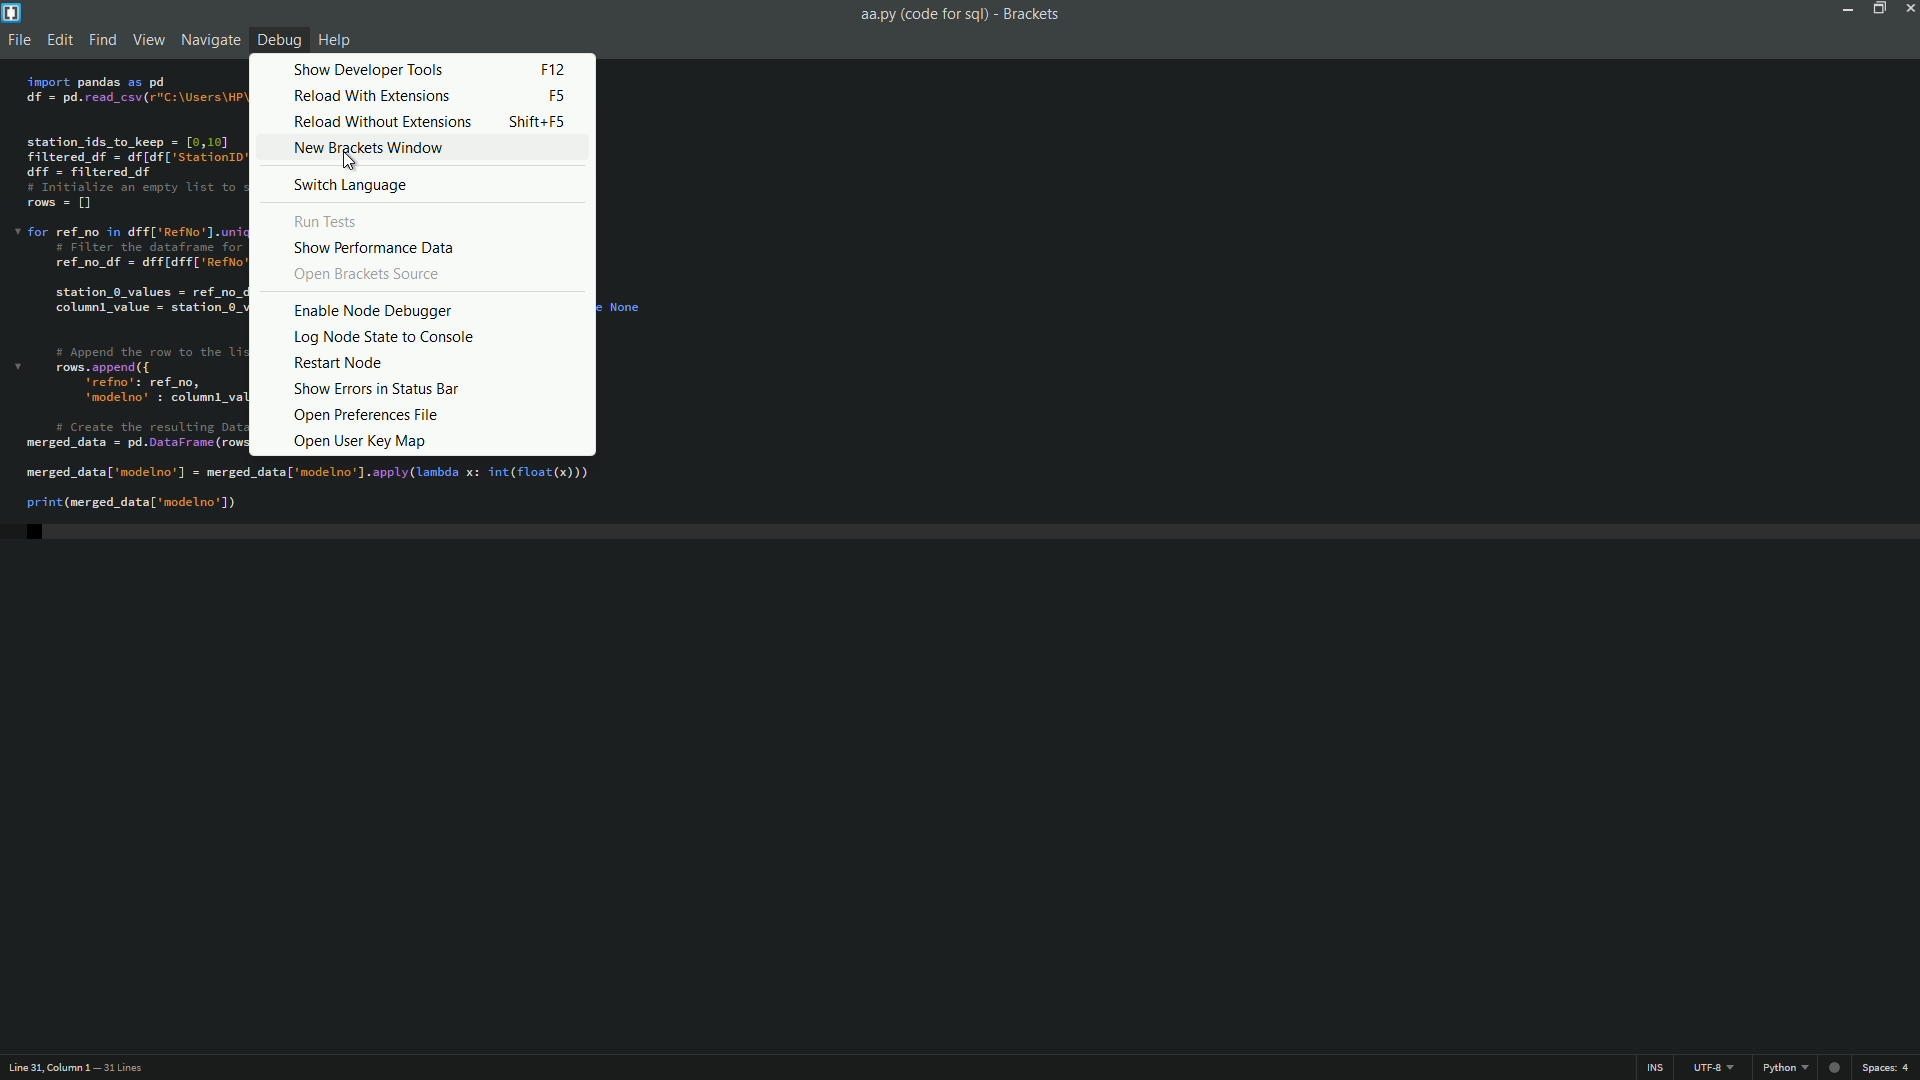 This screenshot has height=1080, width=1920. Describe the element at coordinates (331, 221) in the screenshot. I see `Run tests` at that location.